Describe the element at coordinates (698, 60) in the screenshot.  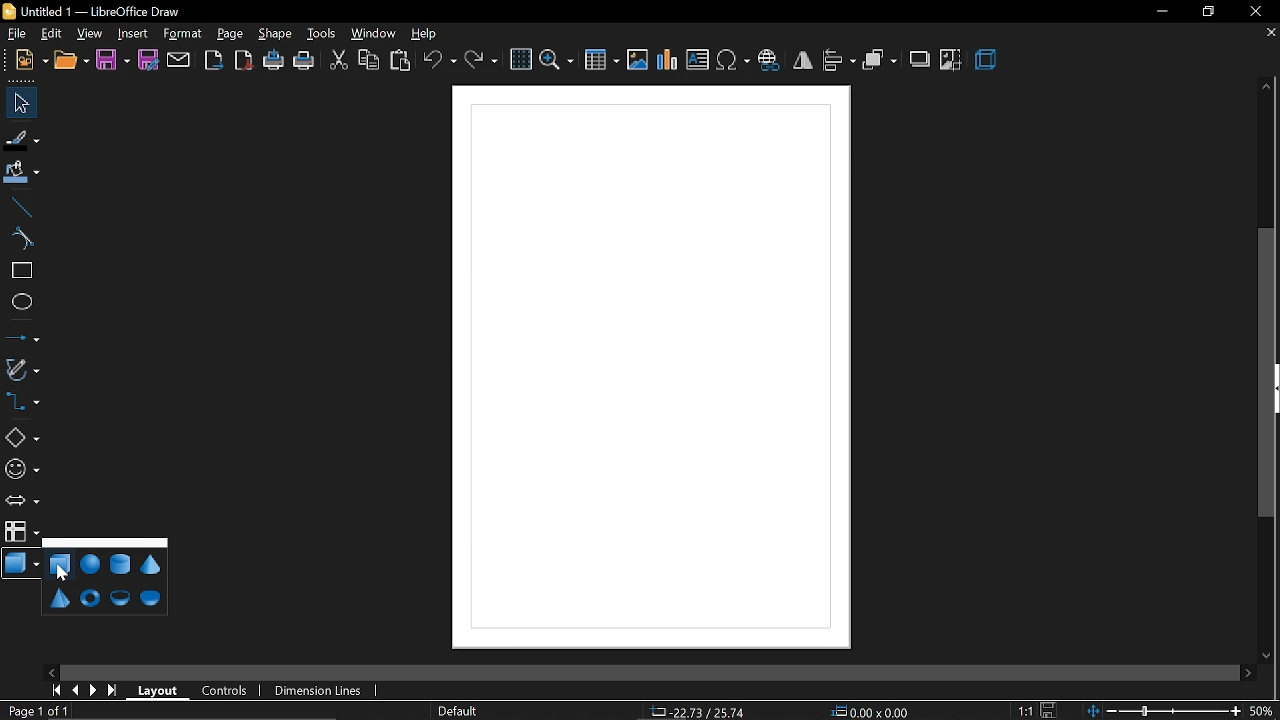
I see `insert text` at that location.